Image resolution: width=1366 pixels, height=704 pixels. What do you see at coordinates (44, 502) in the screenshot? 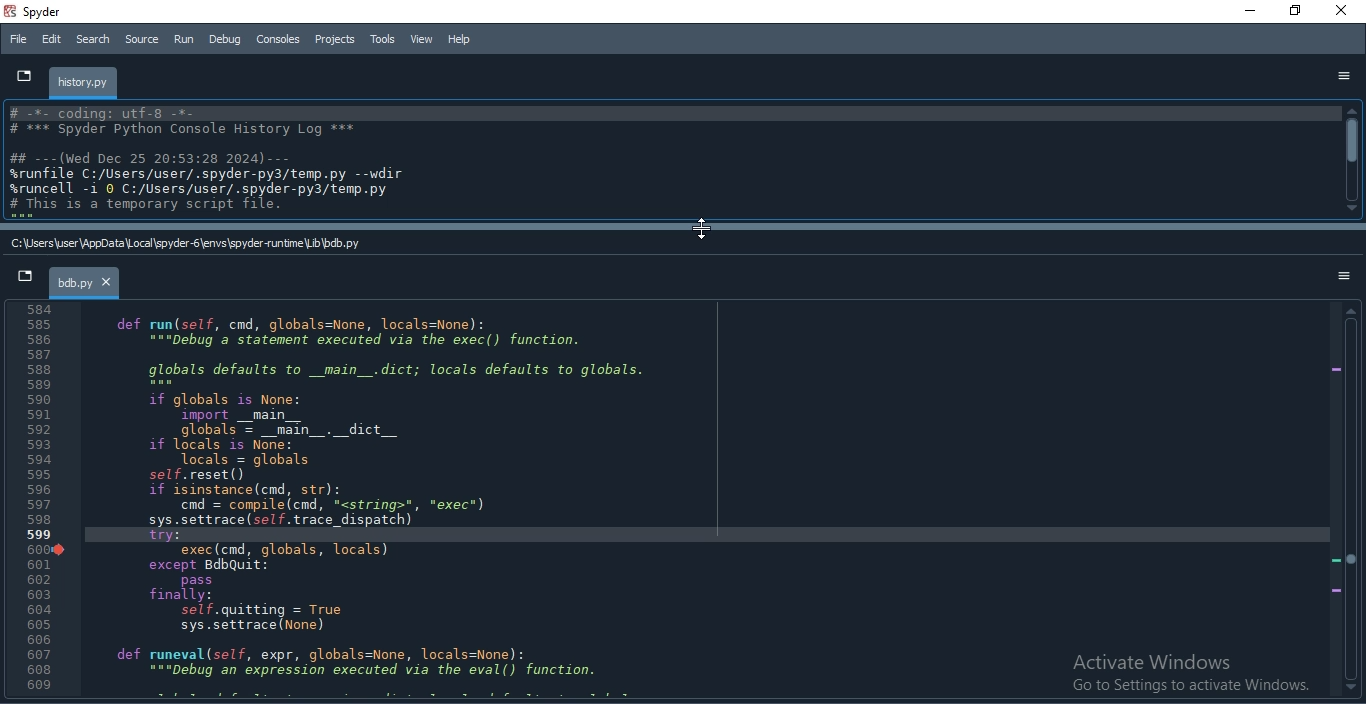
I see `serial numbers` at bounding box center [44, 502].